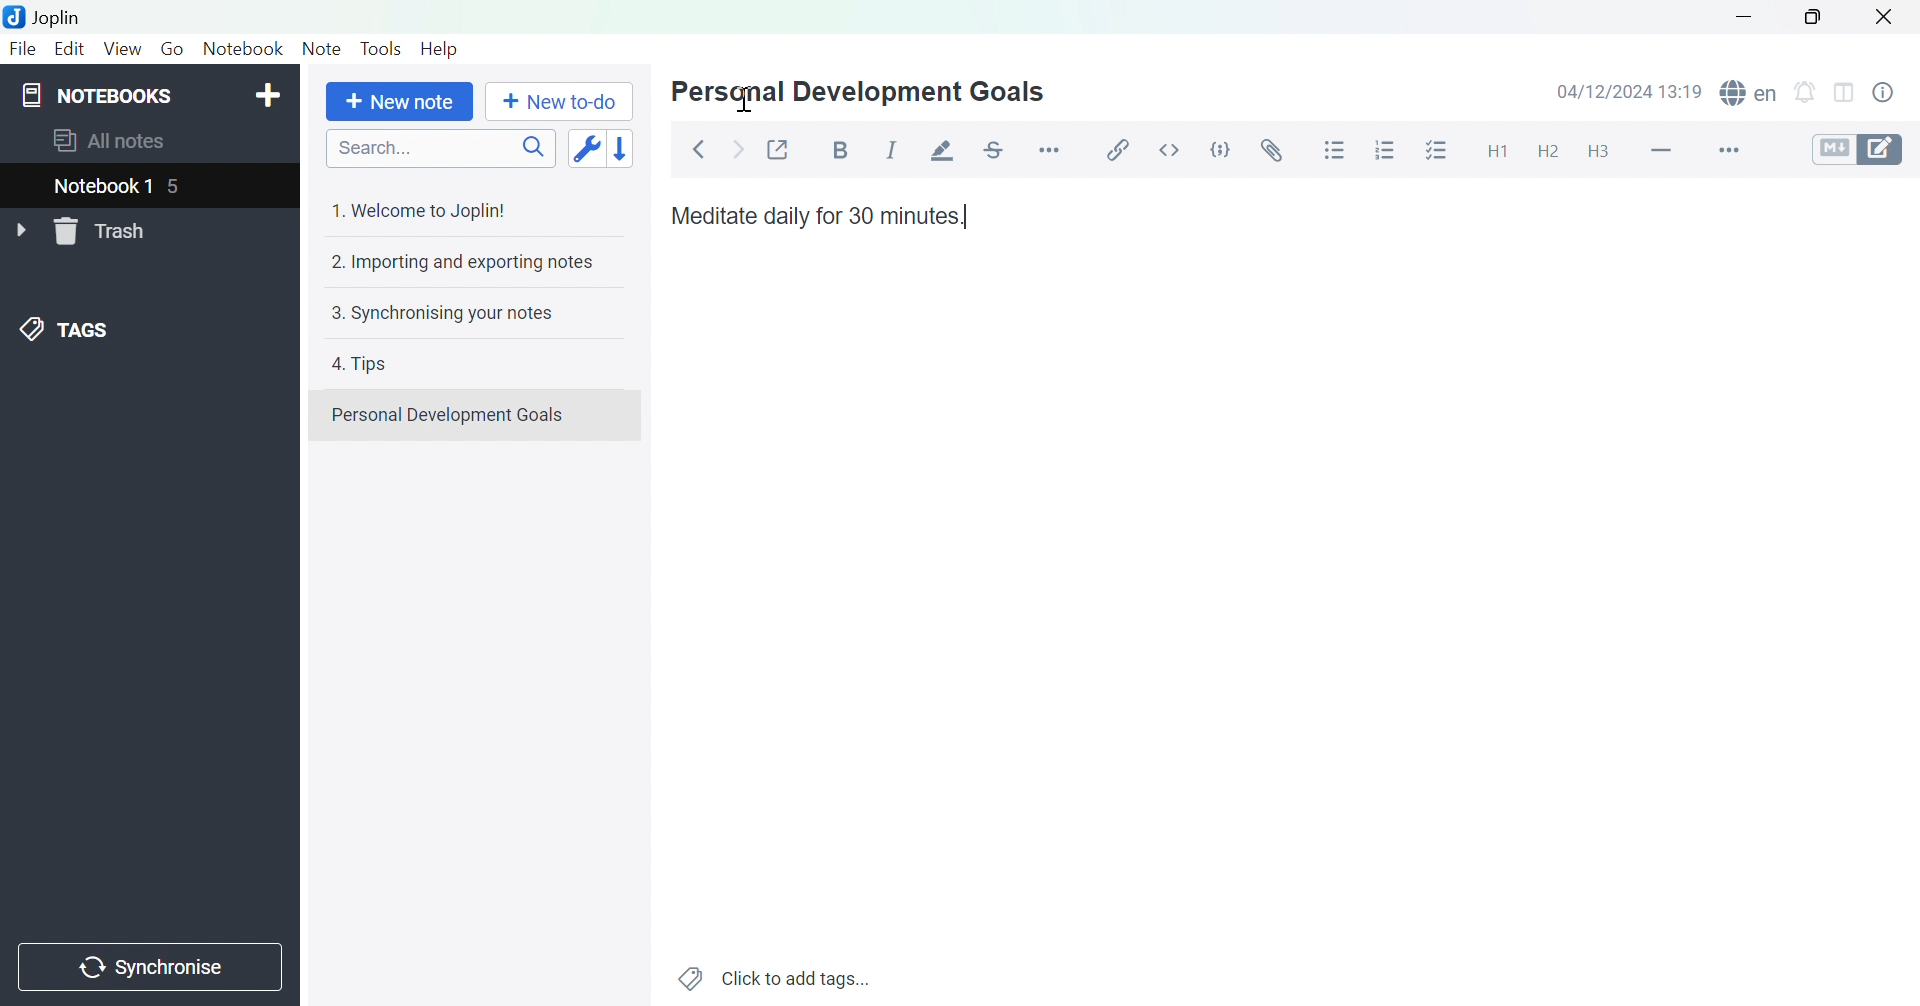 The image size is (1920, 1006). What do you see at coordinates (1810, 96) in the screenshot?
I see `set alarm` at bounding box center [1810, 96].